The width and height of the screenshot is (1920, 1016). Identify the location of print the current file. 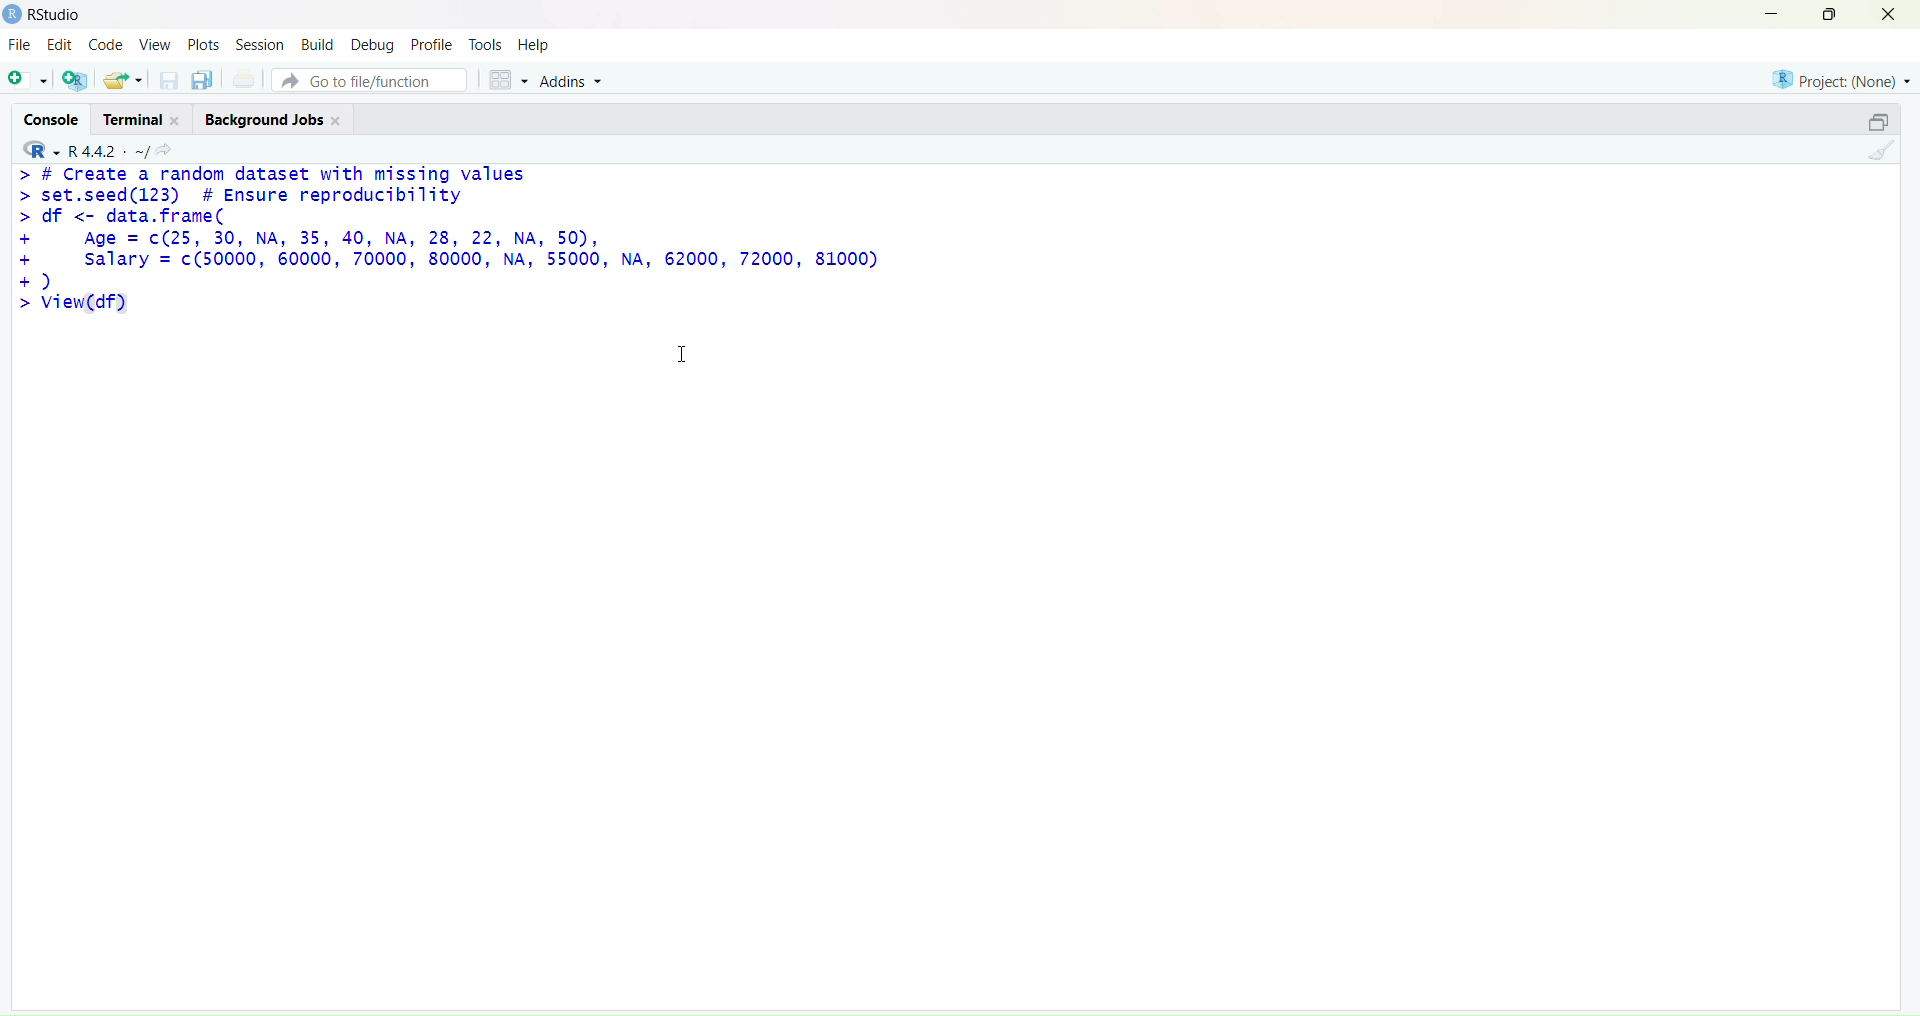
(245, 81).